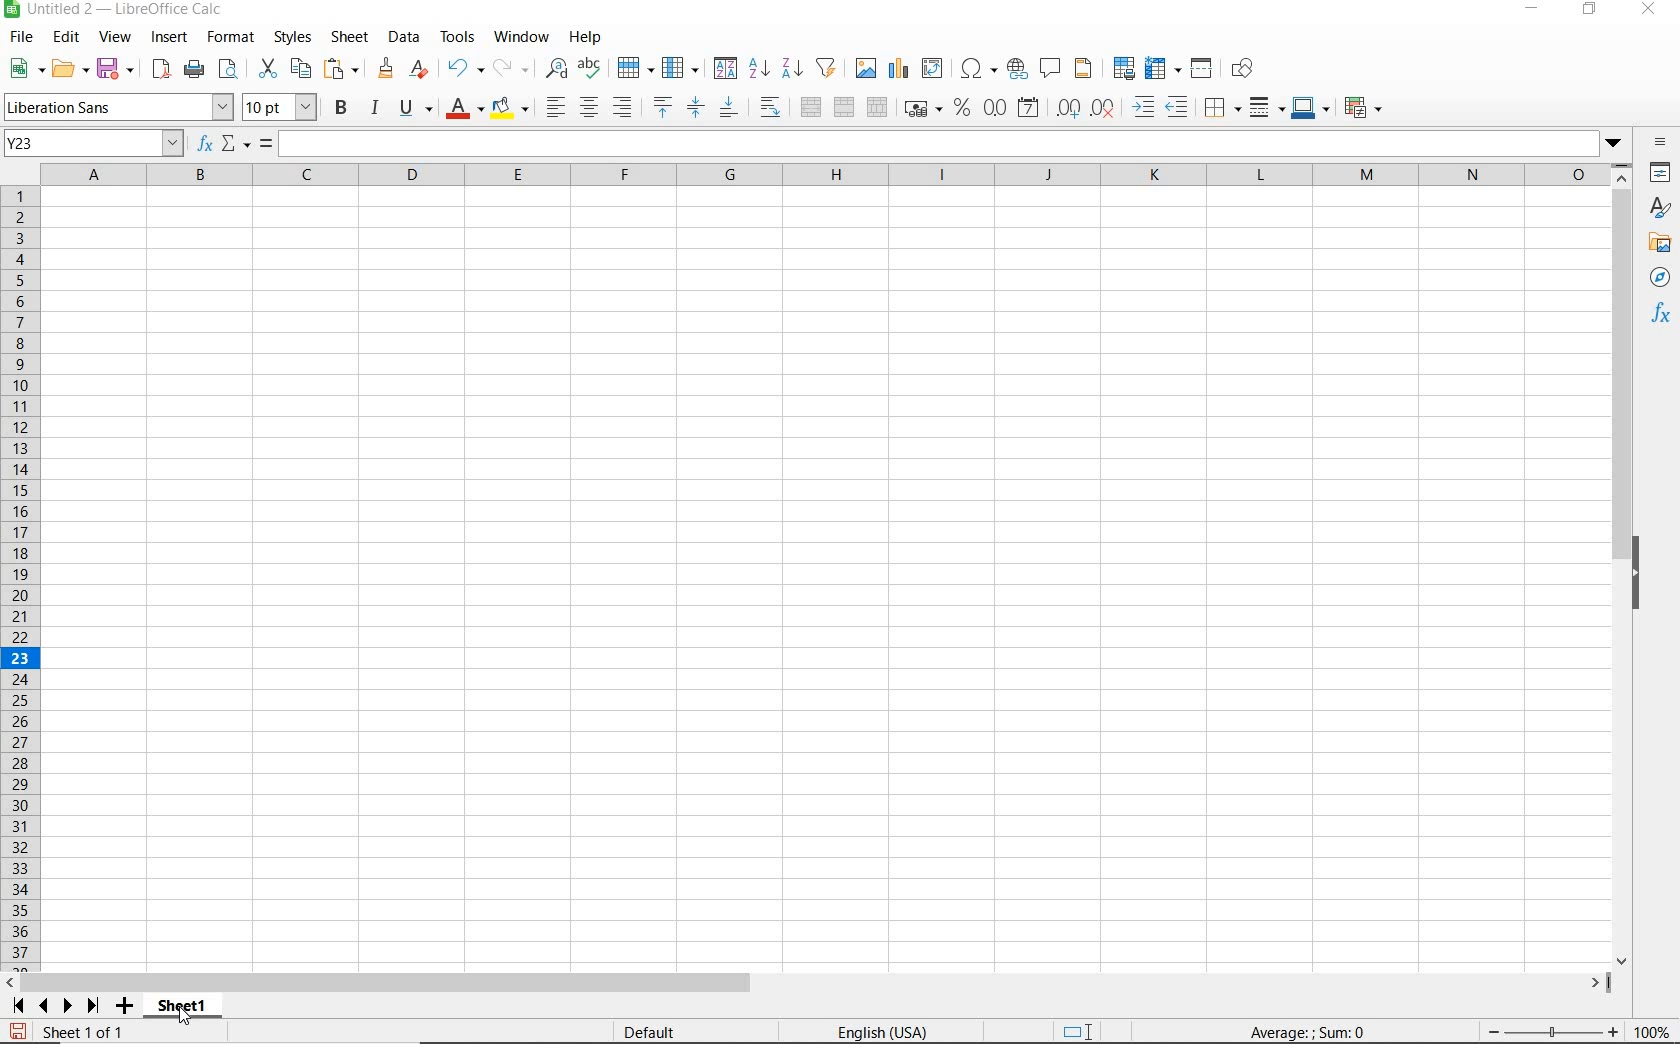  What do you see at coordinates (22, 69) in the screenshot?
I see `NEW` at bounding box center [22, 69].